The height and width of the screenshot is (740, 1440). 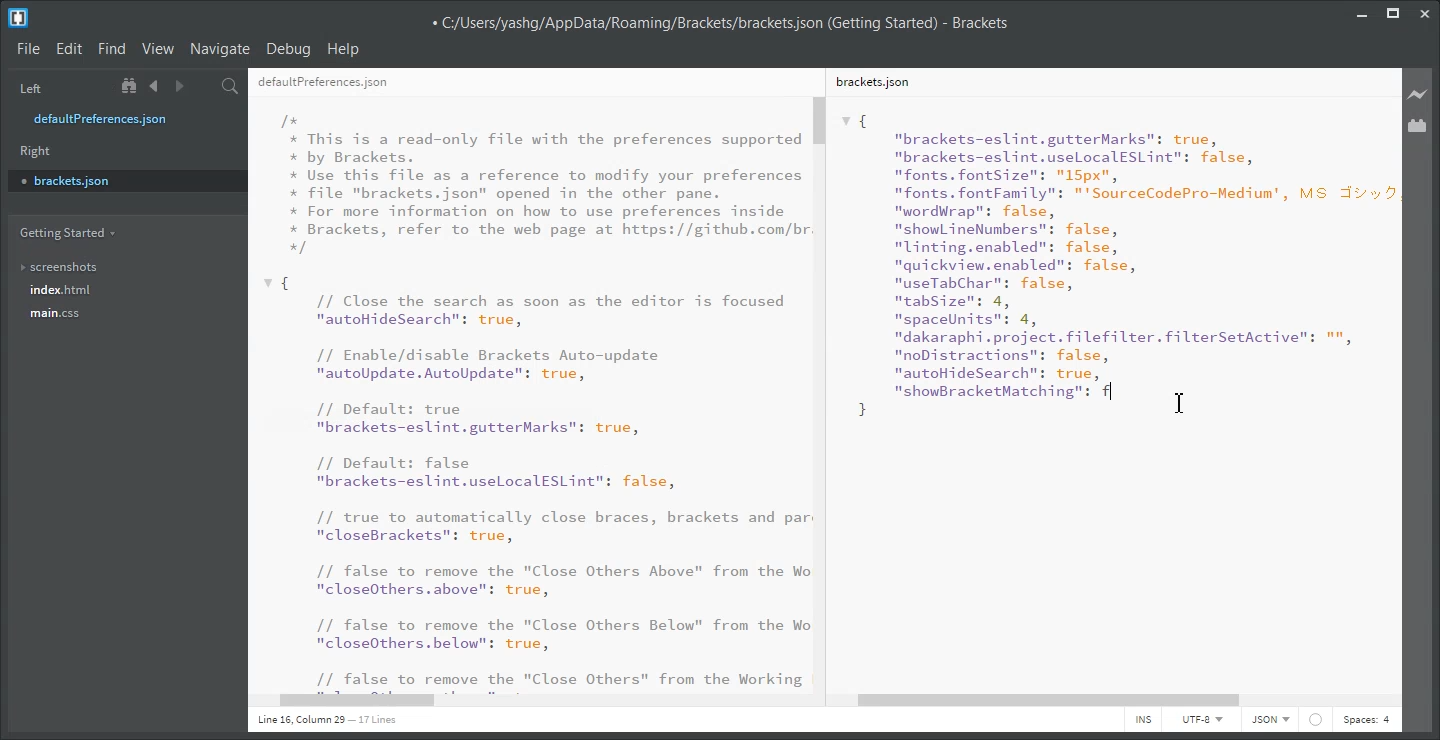 I want to click on JSON, so click(x=1271, y=720).